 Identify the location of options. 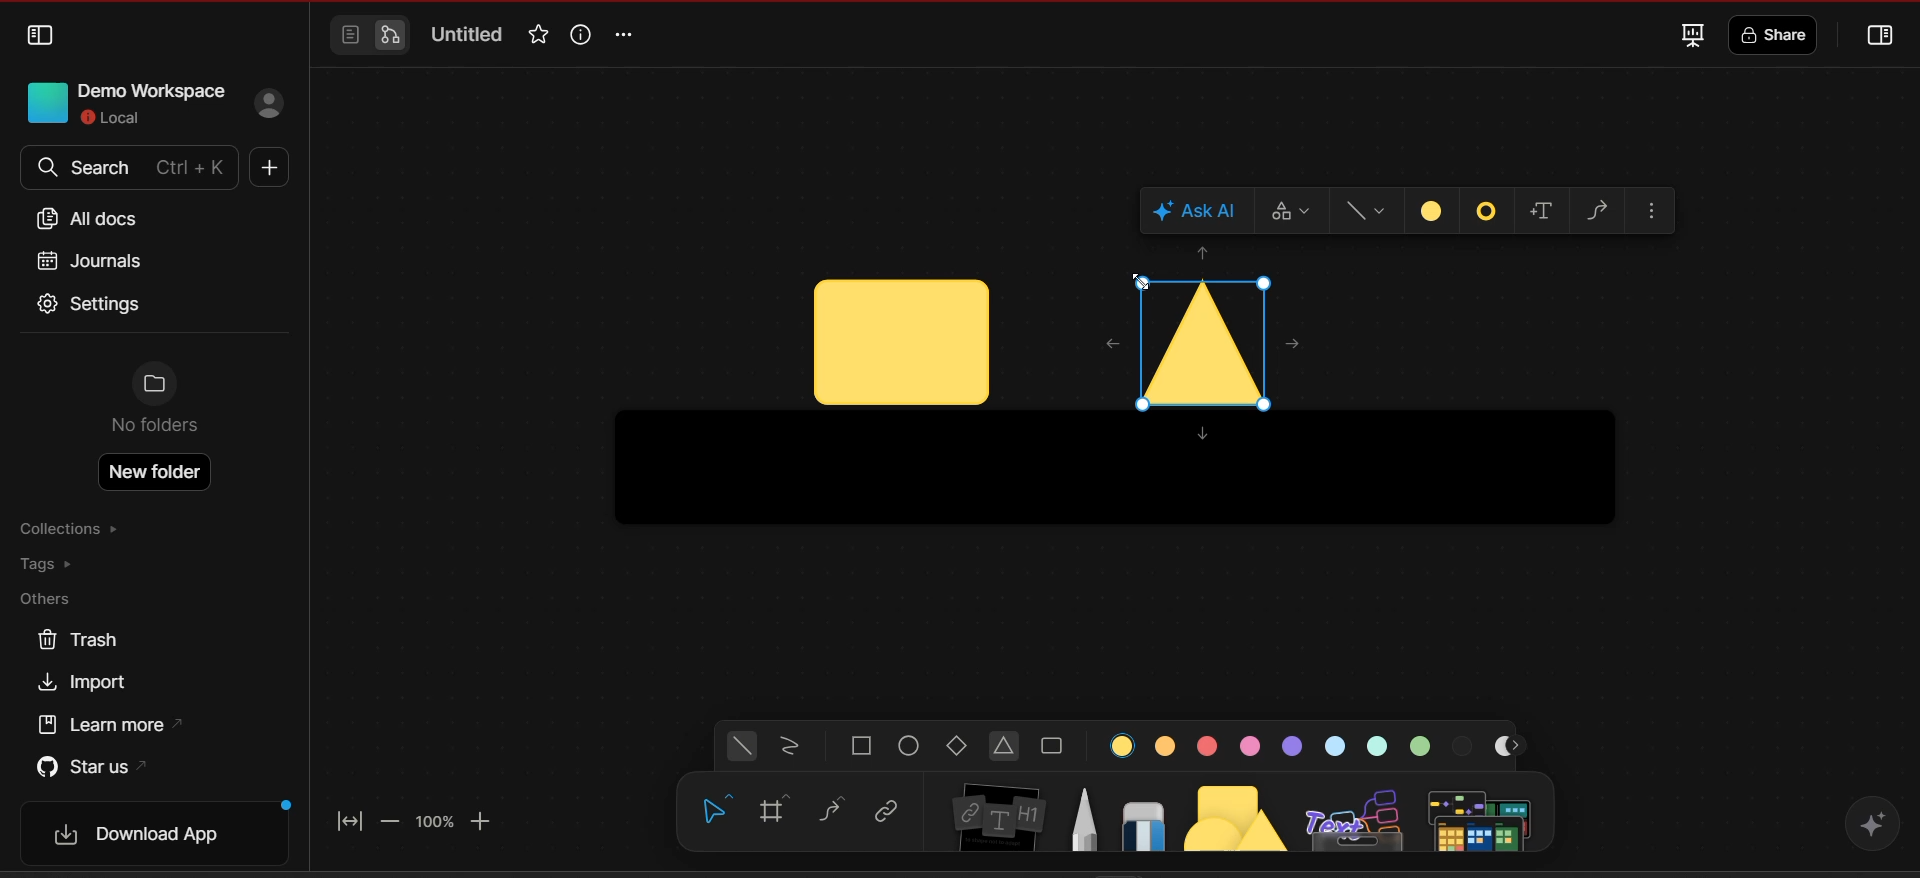
(629, 35).